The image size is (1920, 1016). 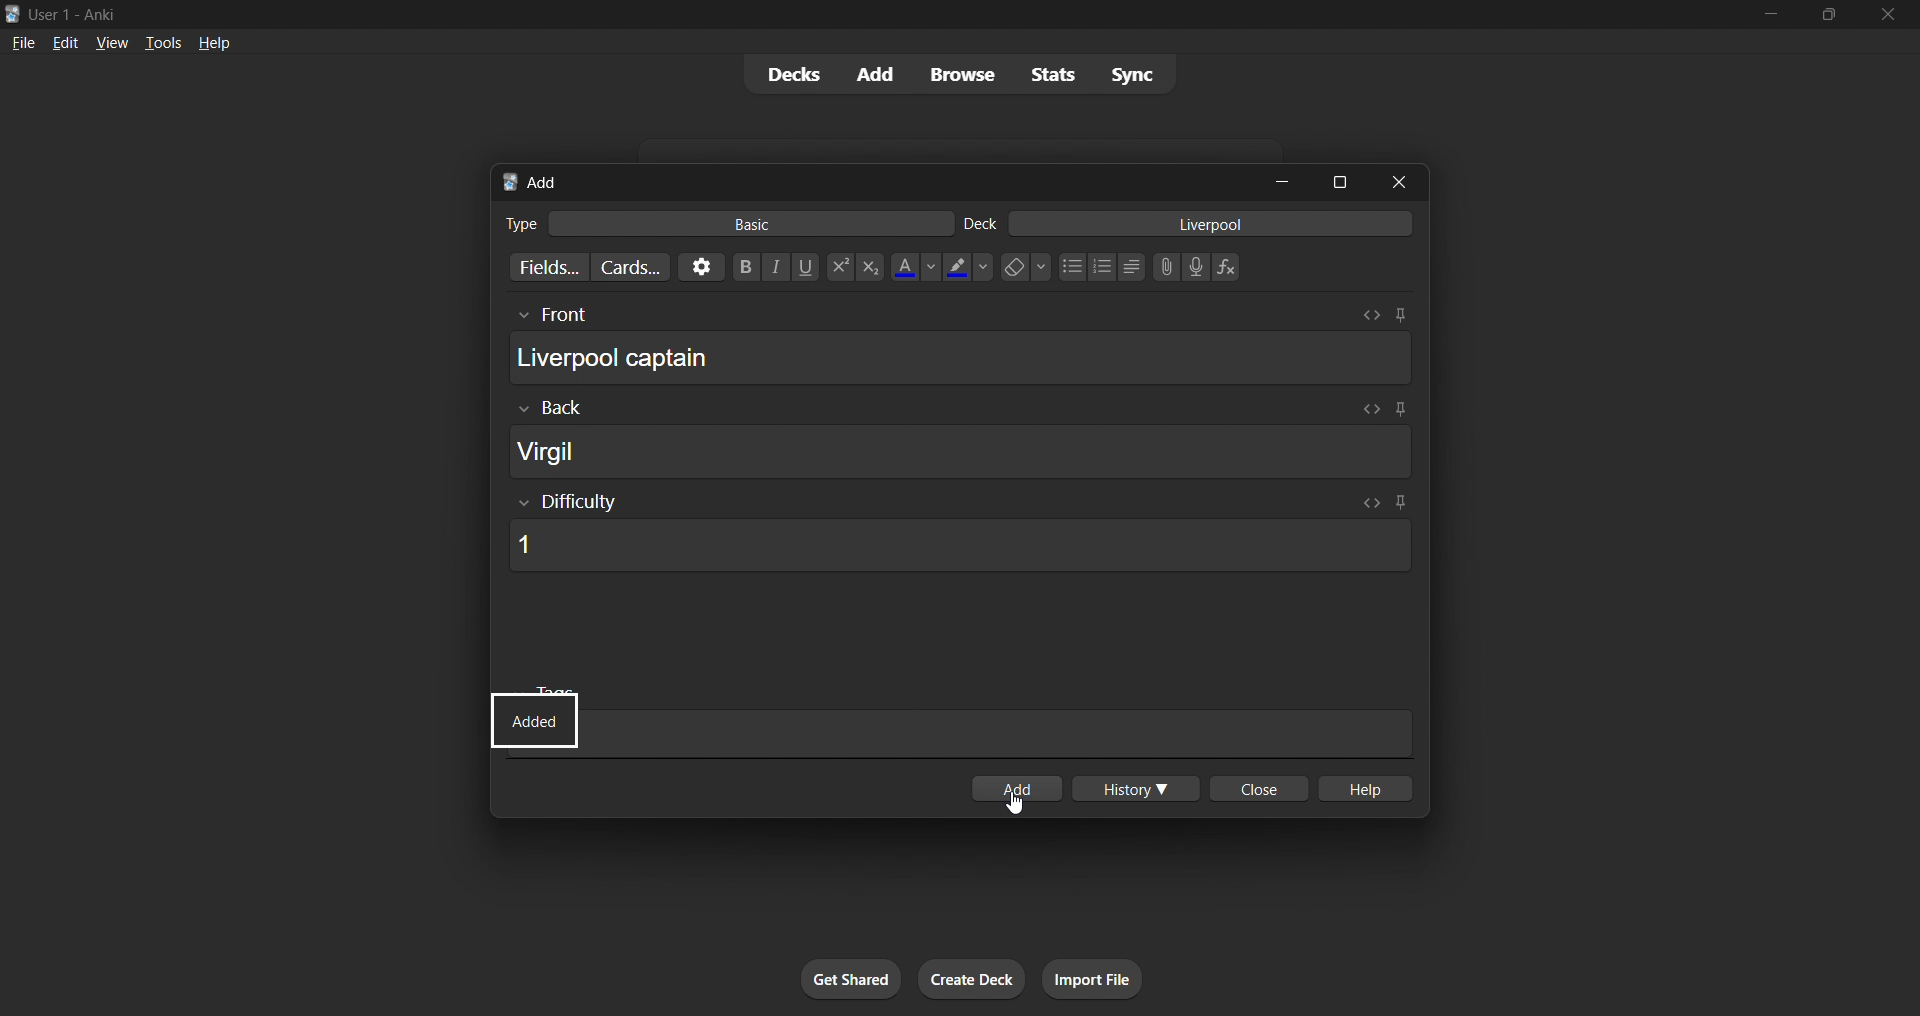 I want to click on cursor, so click(x=1015, y=802).